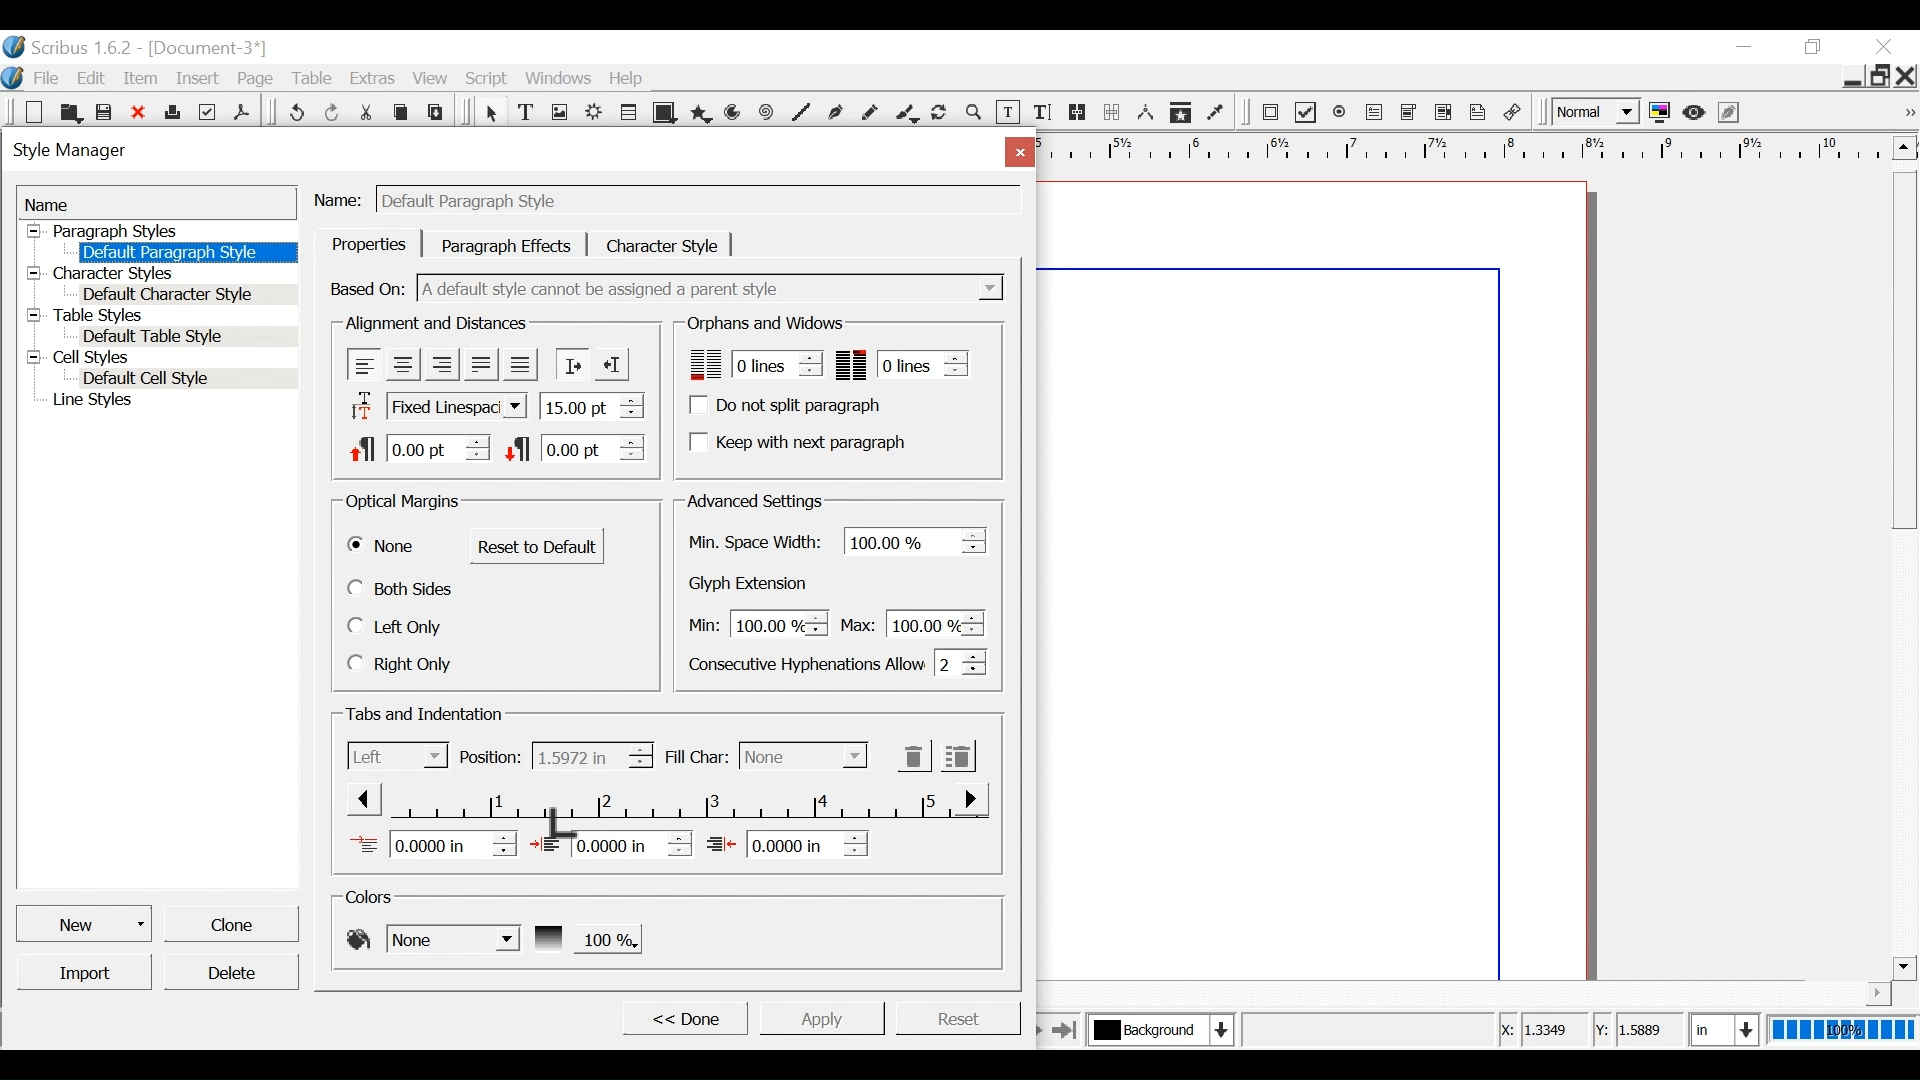 This screenshot has height=1080, width=1920. What do you see at coordinates (631, 78) in the screenshot?
I see `Help` at bounding box center [631, 78].